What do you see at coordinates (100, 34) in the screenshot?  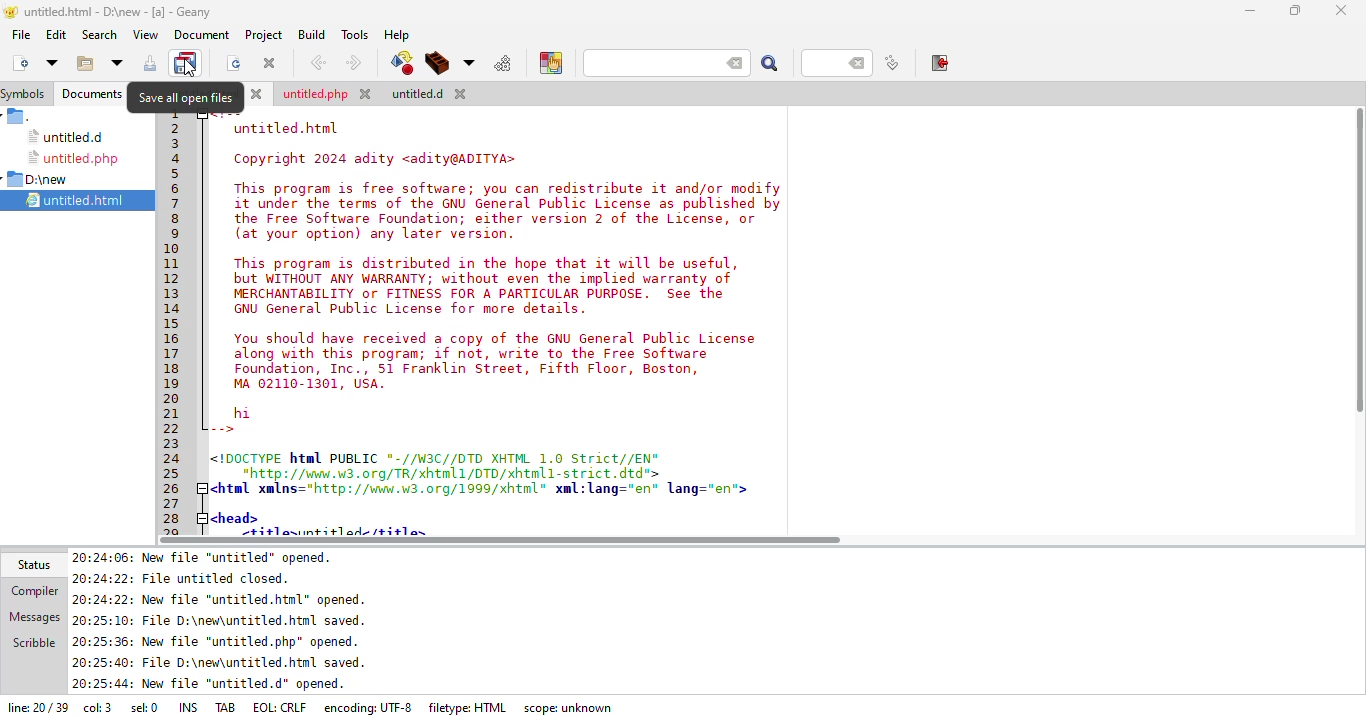 I see `search` at bounding box center [100, 34].